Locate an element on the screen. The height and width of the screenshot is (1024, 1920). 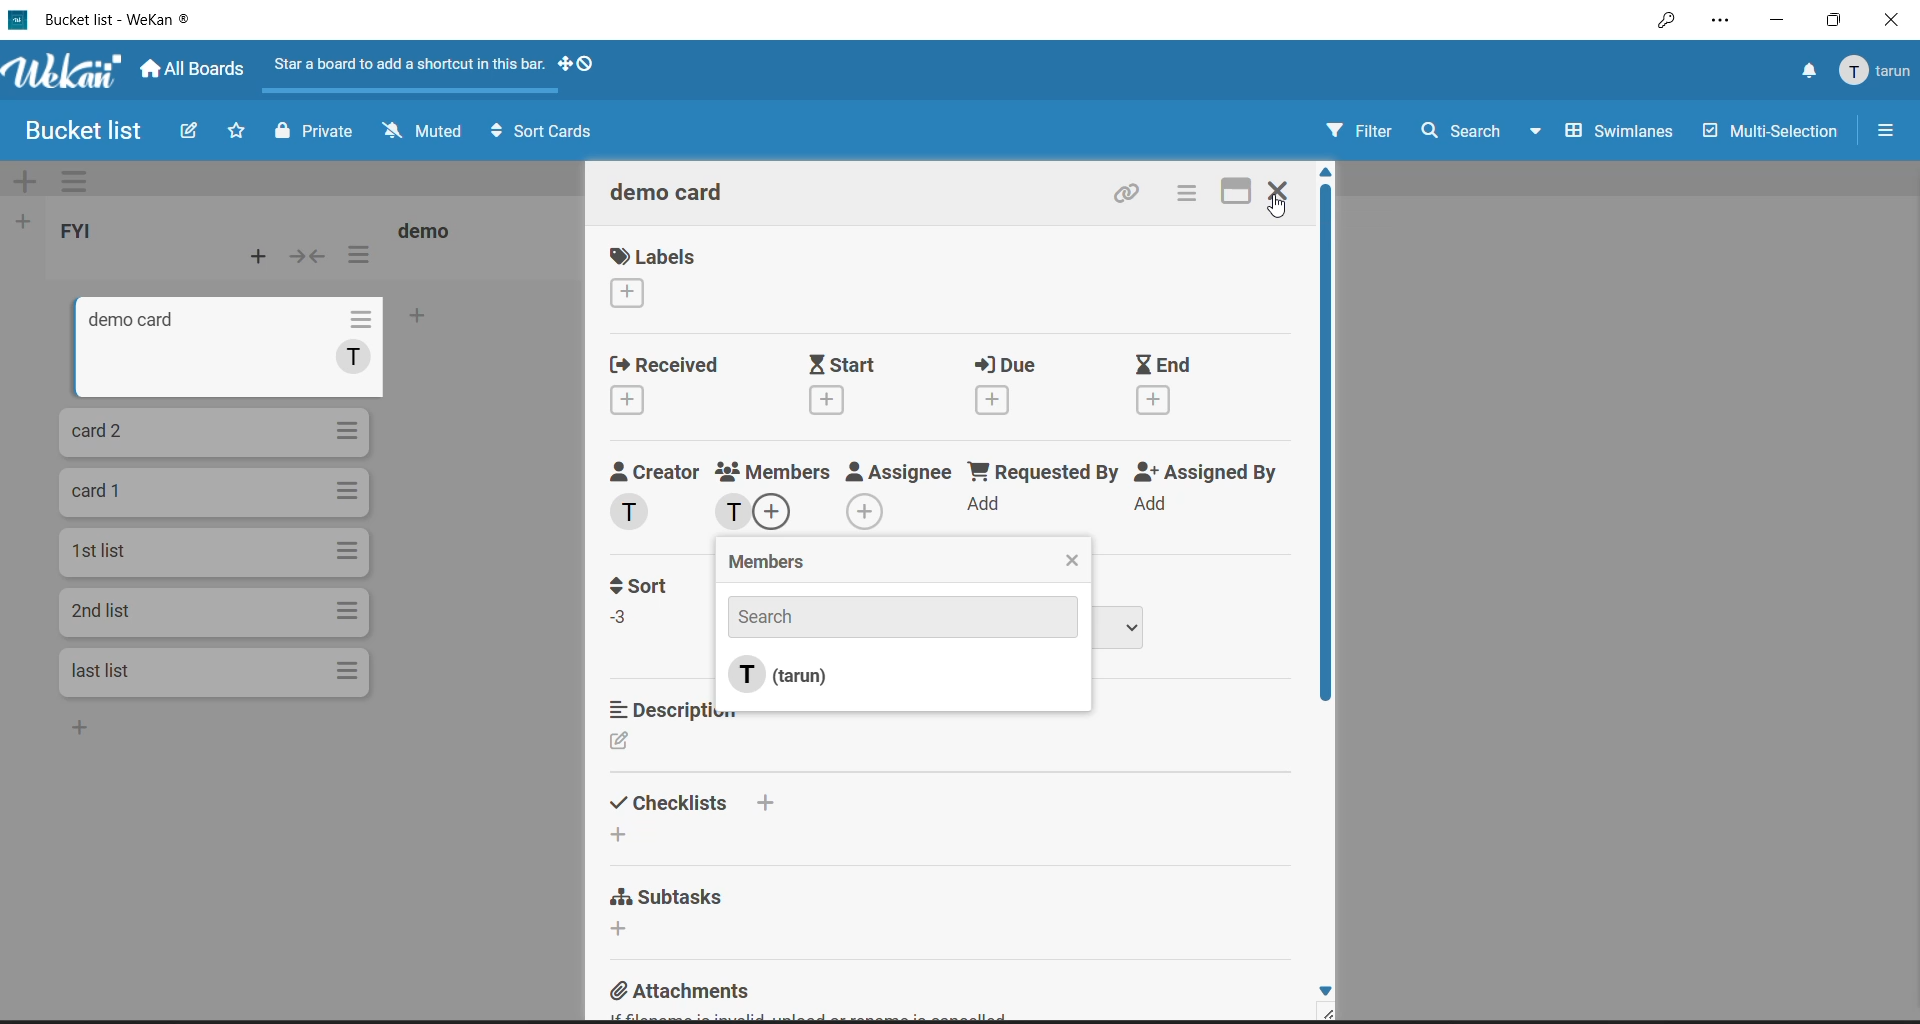
private is located at coordinates (313, 131).